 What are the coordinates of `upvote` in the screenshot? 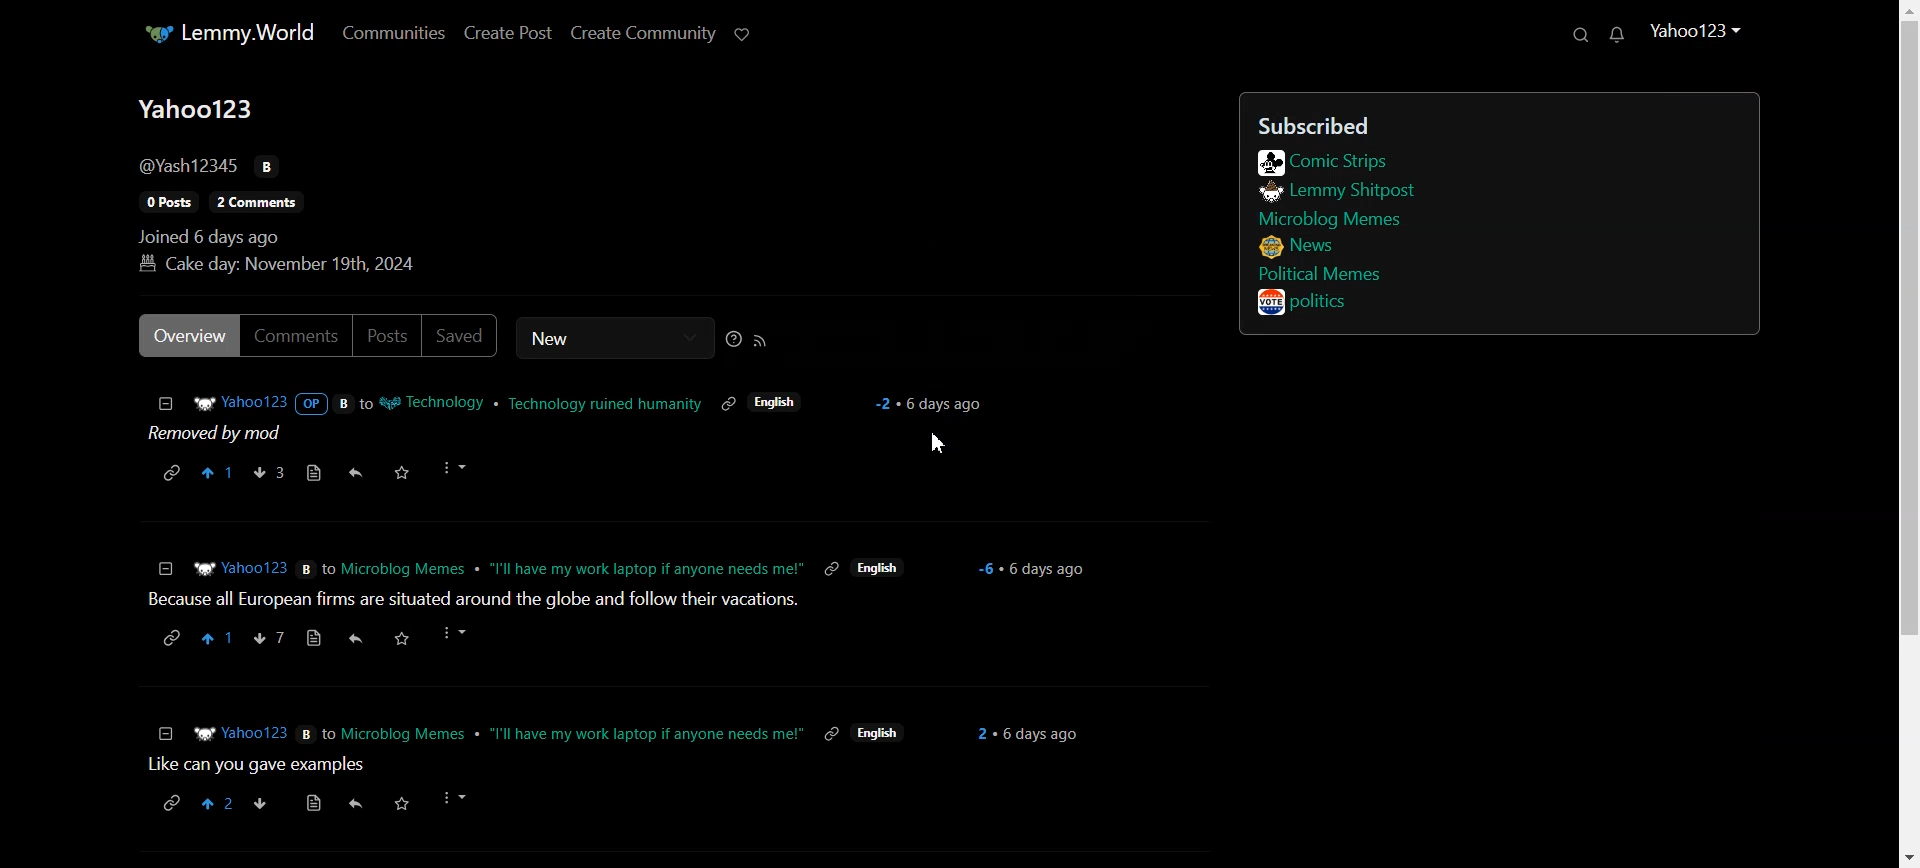 It's located at (220, 640).